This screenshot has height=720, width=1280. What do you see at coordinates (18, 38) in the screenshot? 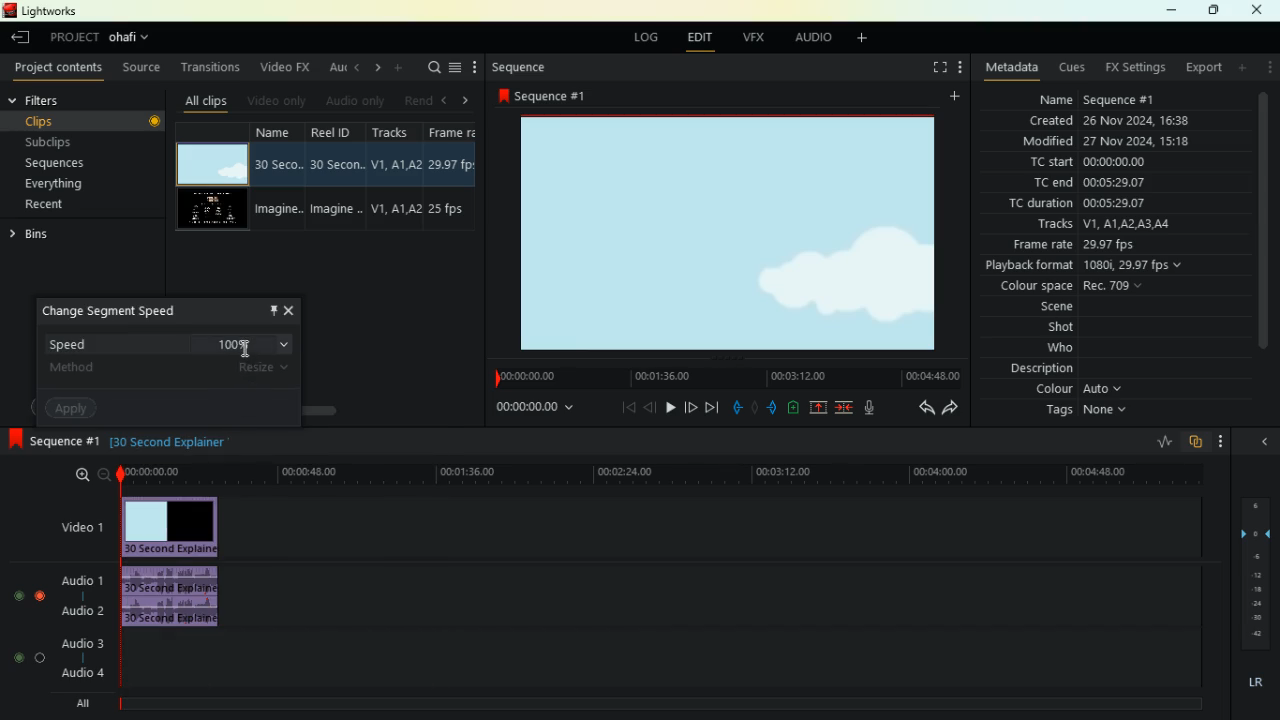
I see `back` at bounding box center [18, 38].